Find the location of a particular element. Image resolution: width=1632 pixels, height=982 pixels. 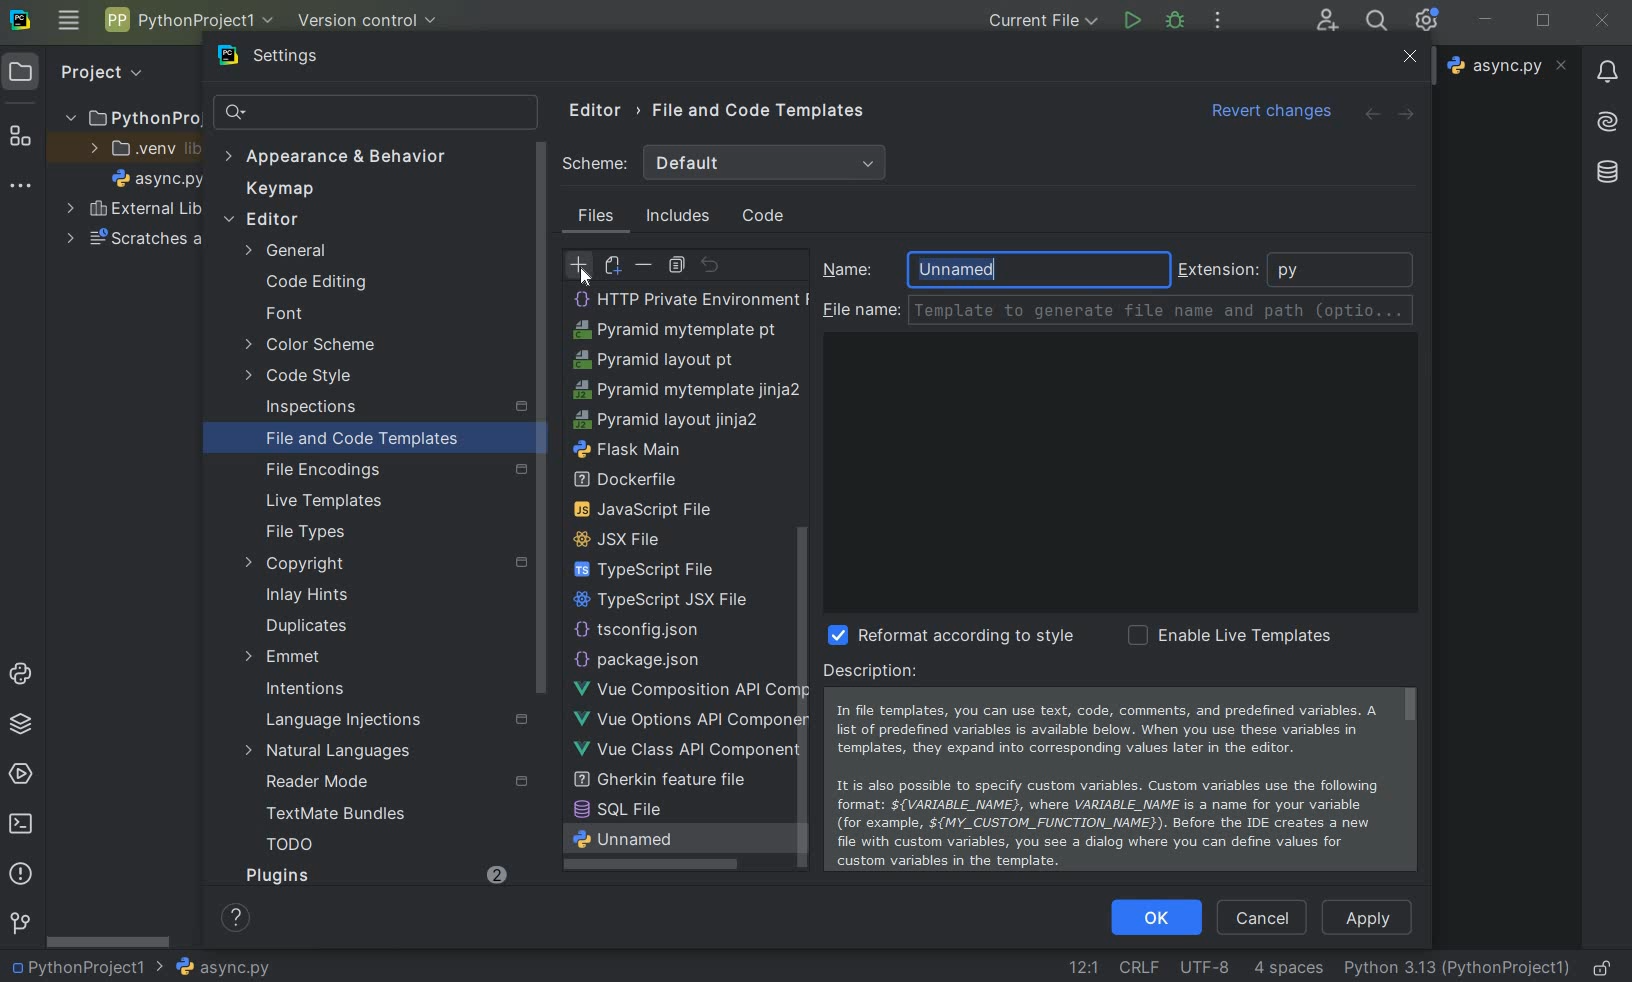

terminal is located at coordinates (22, 822).